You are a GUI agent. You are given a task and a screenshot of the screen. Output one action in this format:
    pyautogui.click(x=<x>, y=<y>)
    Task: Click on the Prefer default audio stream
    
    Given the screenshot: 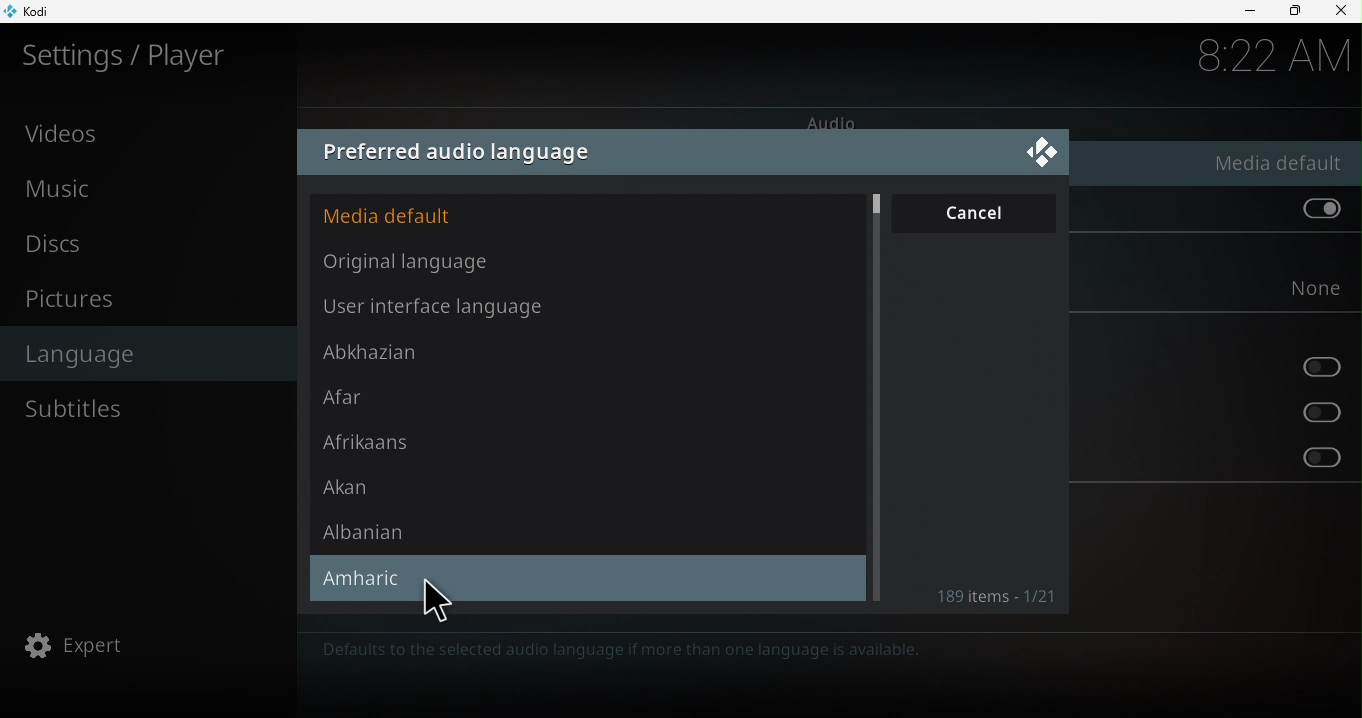 What is the action you would take?
    pyautogui.click(x=1317, y=207)
    